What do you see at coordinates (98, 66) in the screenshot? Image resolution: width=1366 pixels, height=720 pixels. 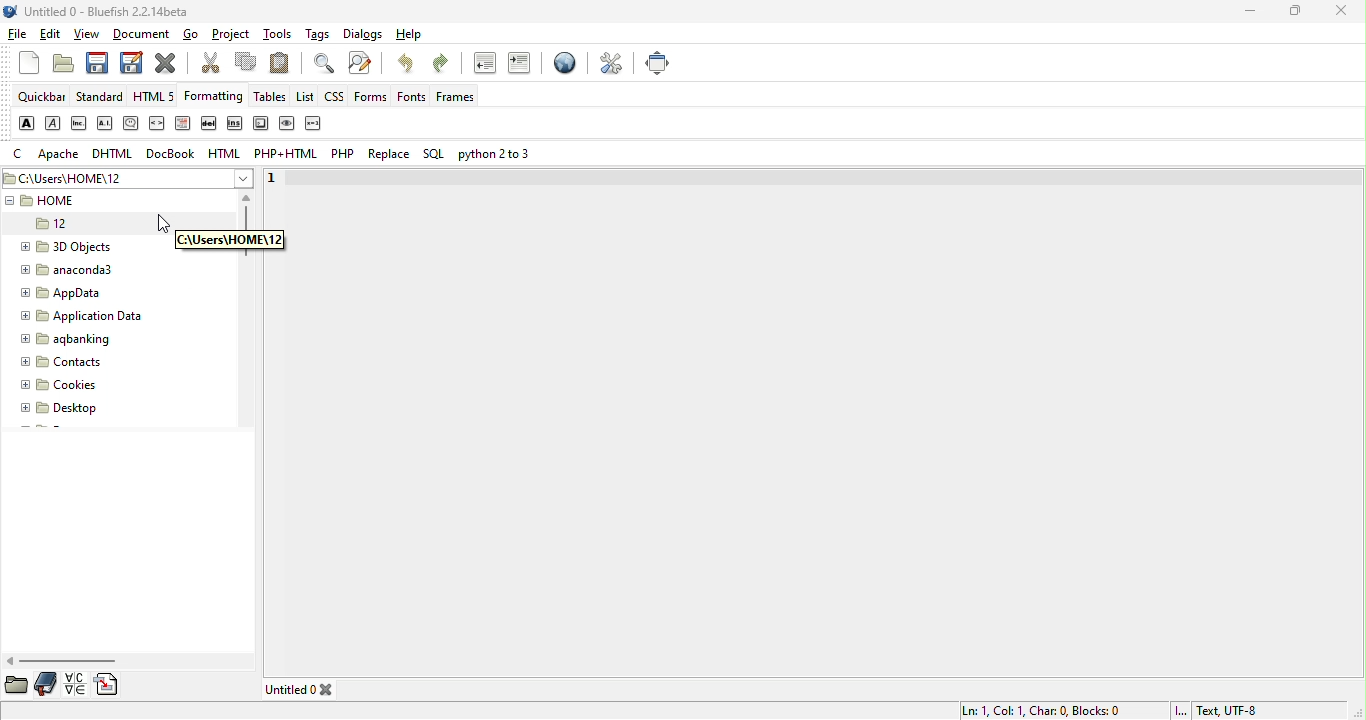 I see `save` at bounding box center [98, 66].